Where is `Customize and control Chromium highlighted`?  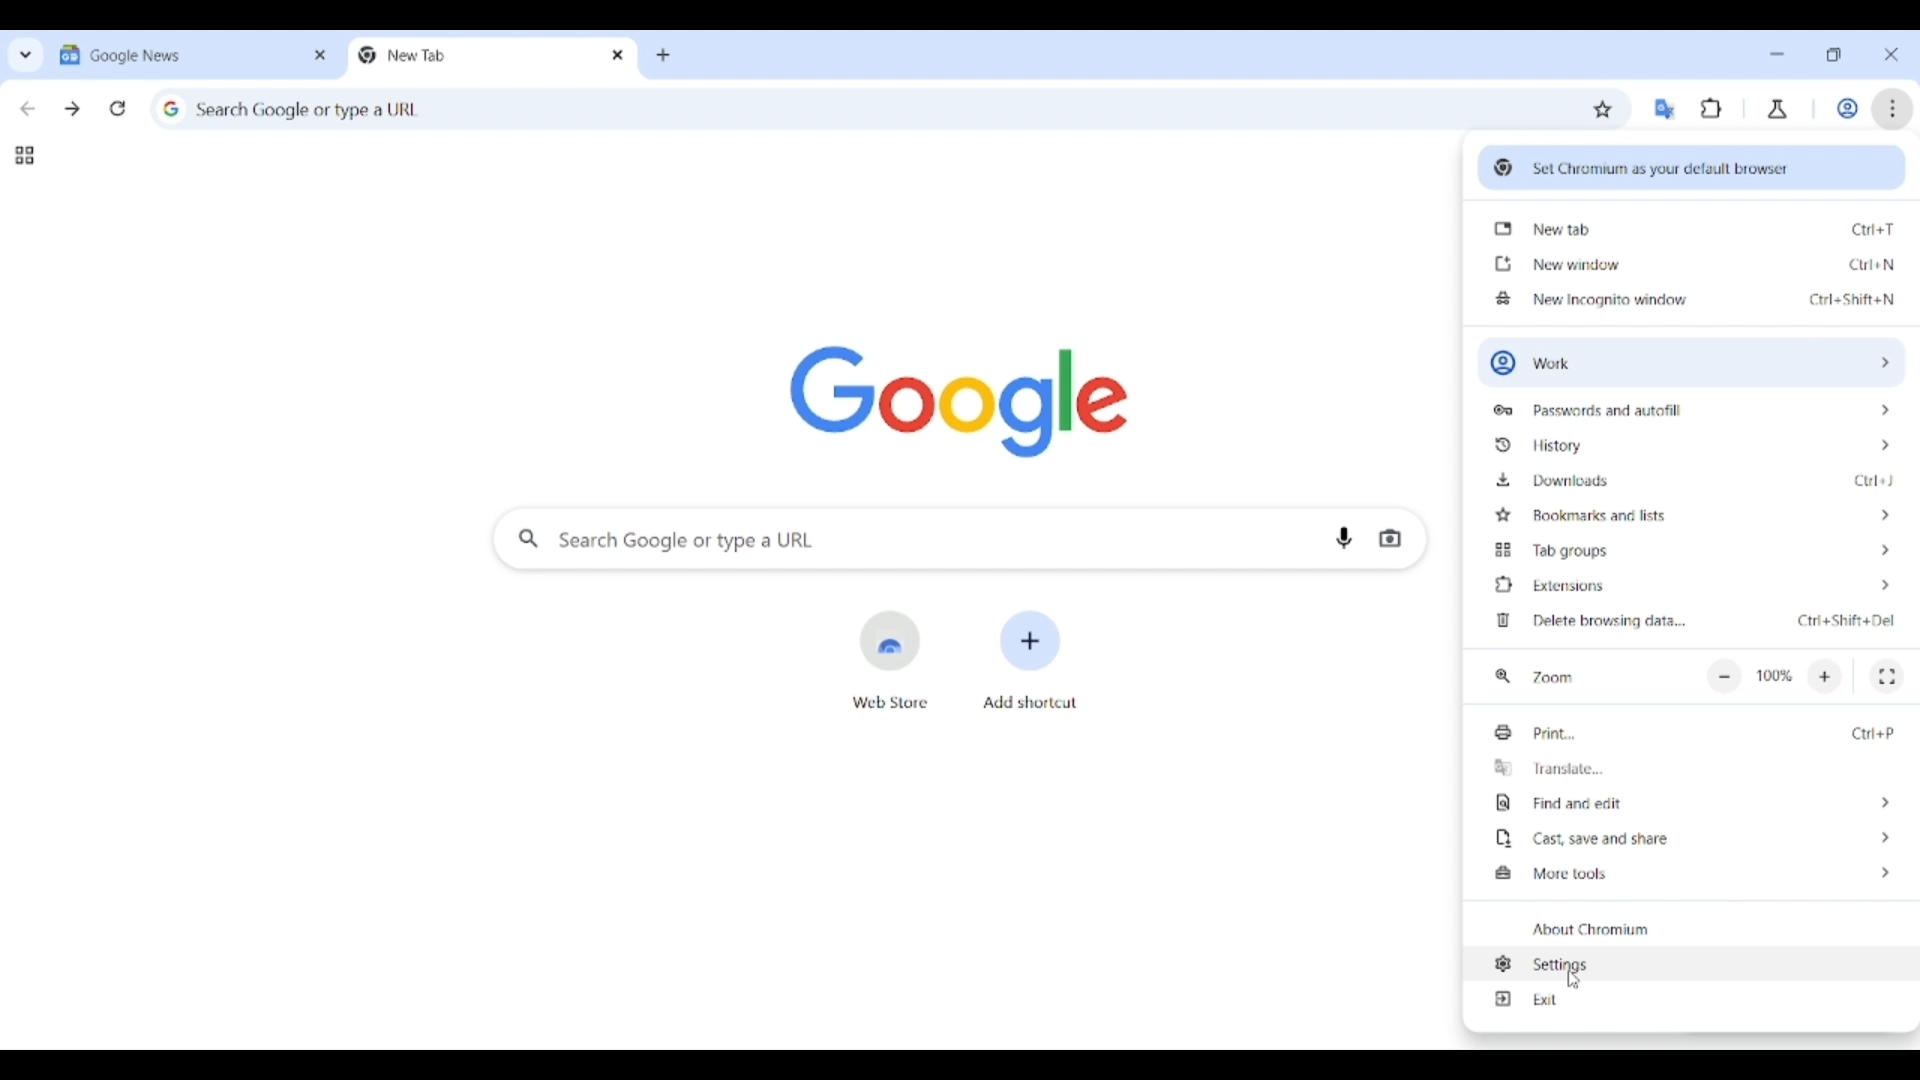 Customize and control Chromium highlighted is located at coordinates (1893, 109).